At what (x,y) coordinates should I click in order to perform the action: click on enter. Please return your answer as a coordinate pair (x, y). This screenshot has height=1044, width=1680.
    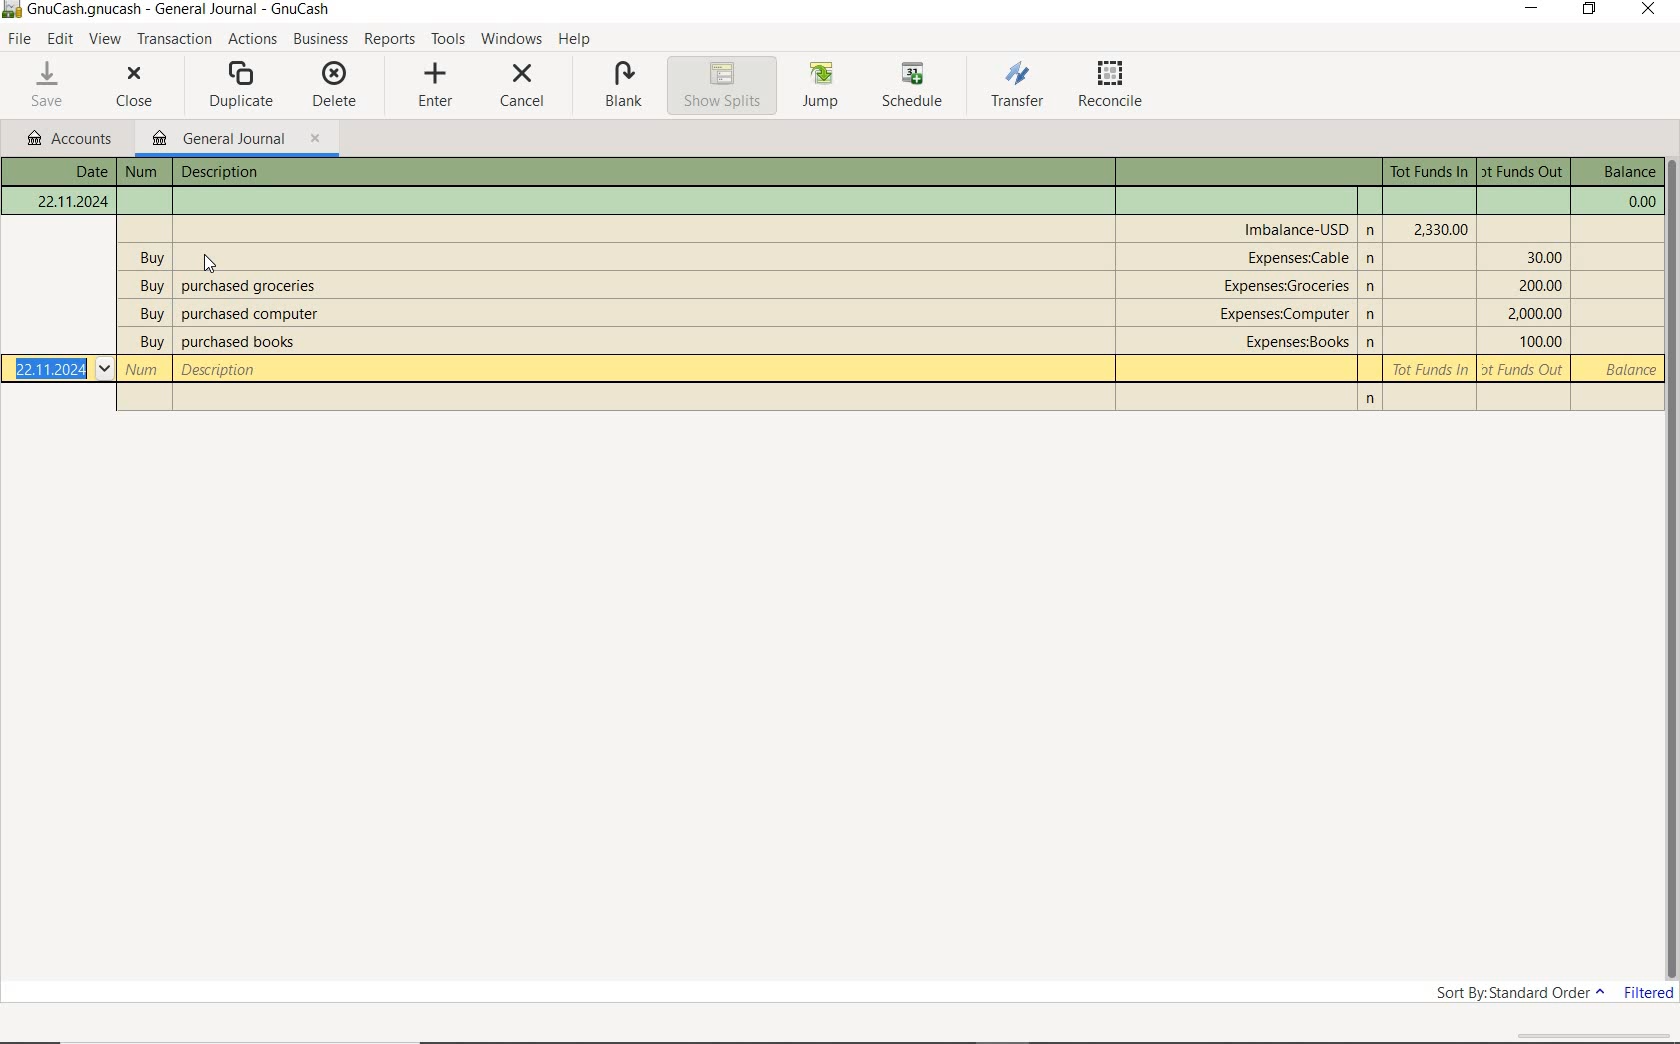
    Looking at the image, I should click on (432, 87).